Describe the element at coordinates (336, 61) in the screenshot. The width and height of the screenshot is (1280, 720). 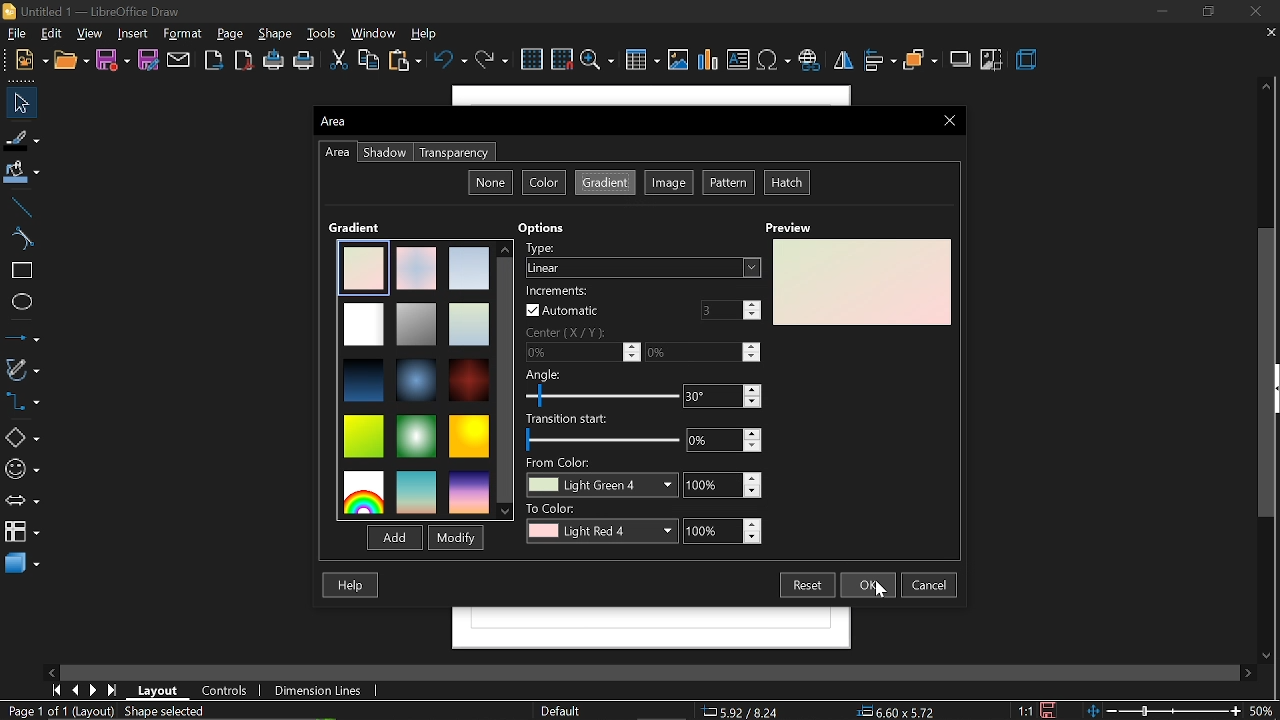
I see `cut ` at that location.